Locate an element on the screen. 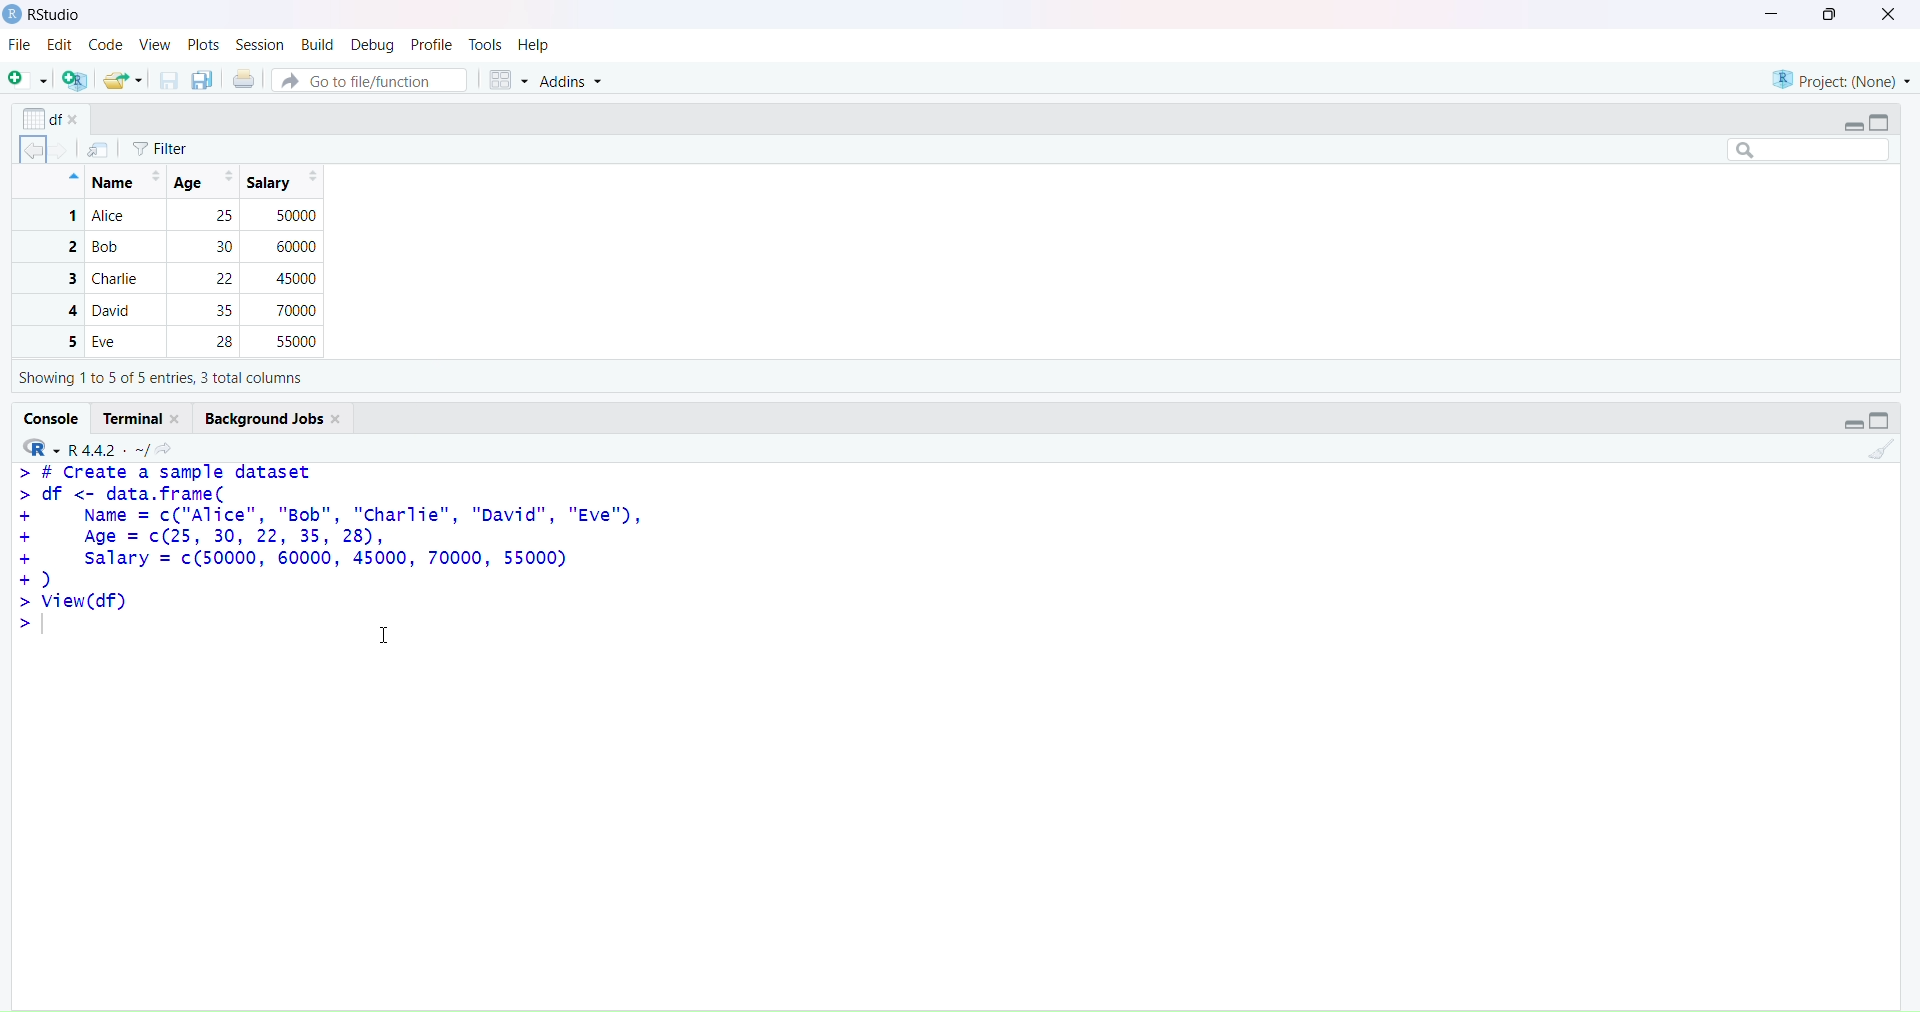 The image size is (1920, 1012). tools is located at coordinates (487, 43).